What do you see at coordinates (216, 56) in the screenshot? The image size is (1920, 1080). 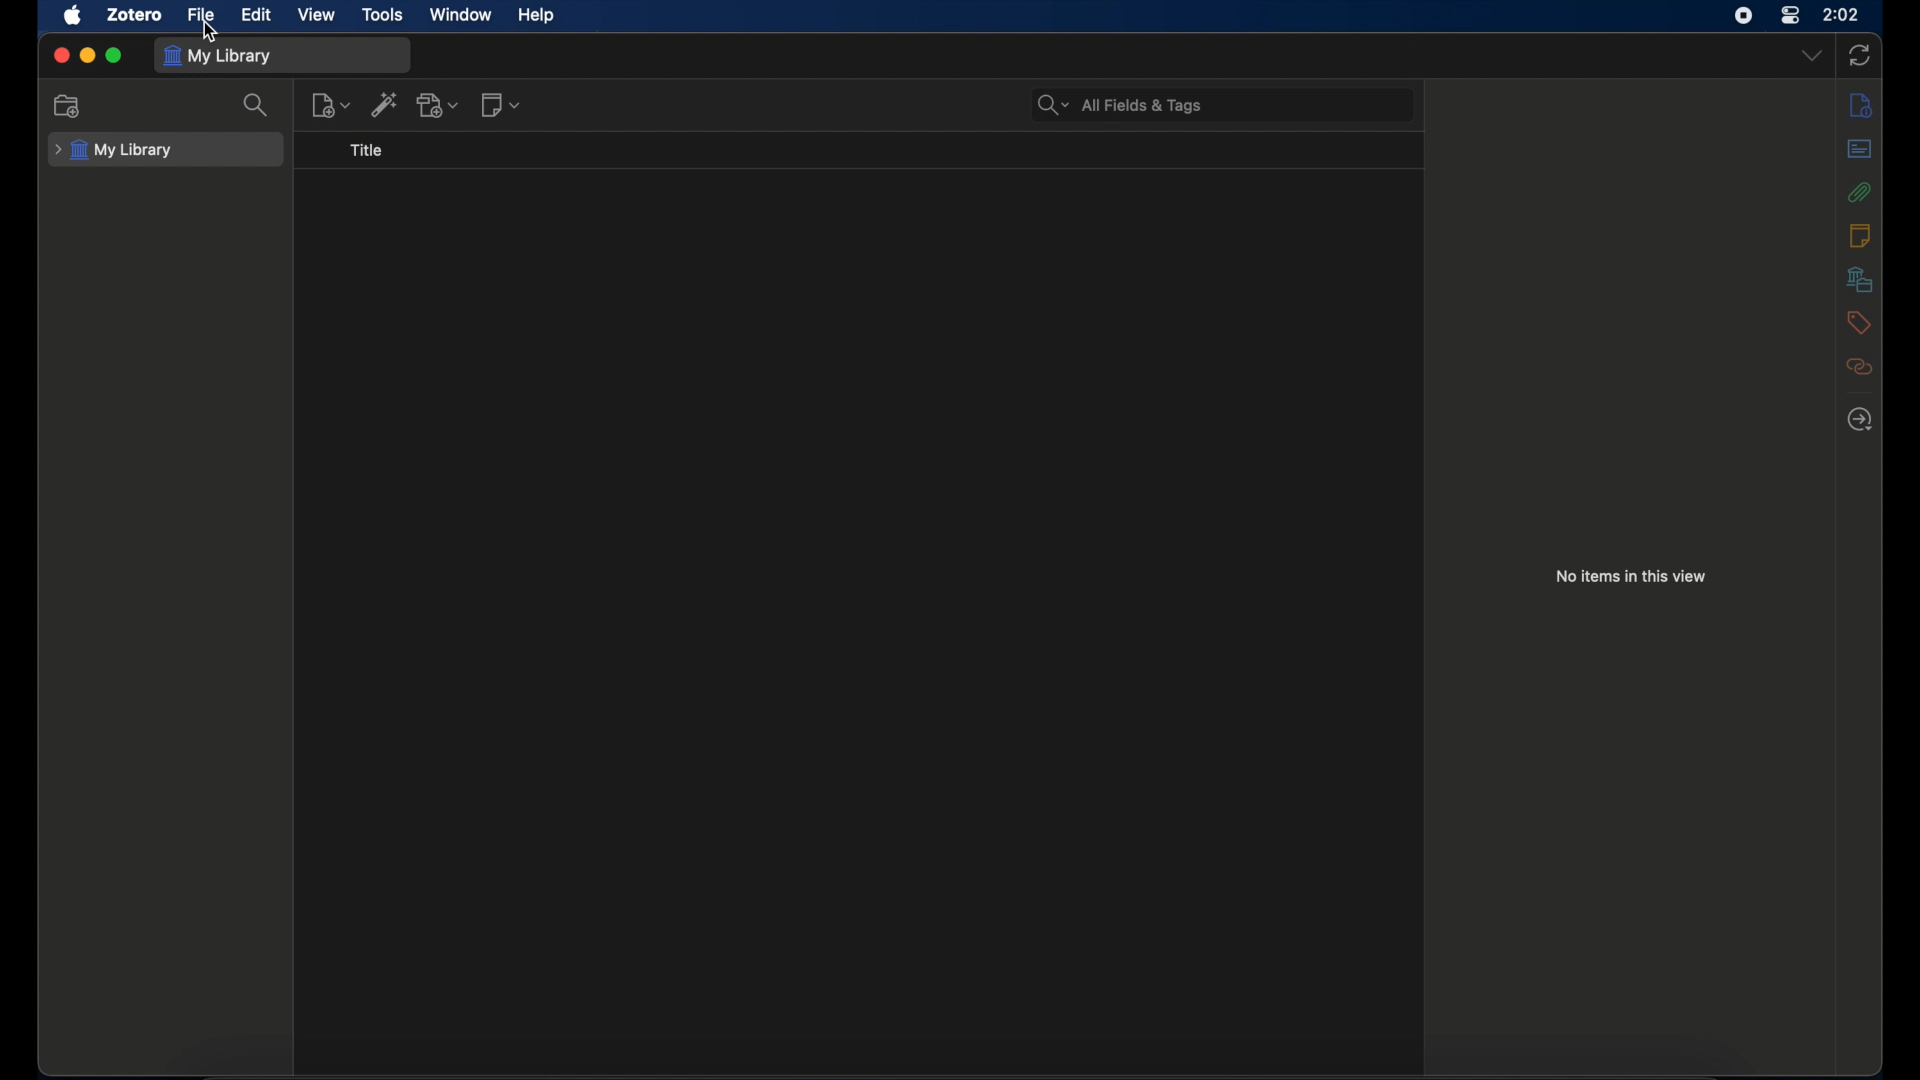 I see `my library` at bounding box center [216, 56].